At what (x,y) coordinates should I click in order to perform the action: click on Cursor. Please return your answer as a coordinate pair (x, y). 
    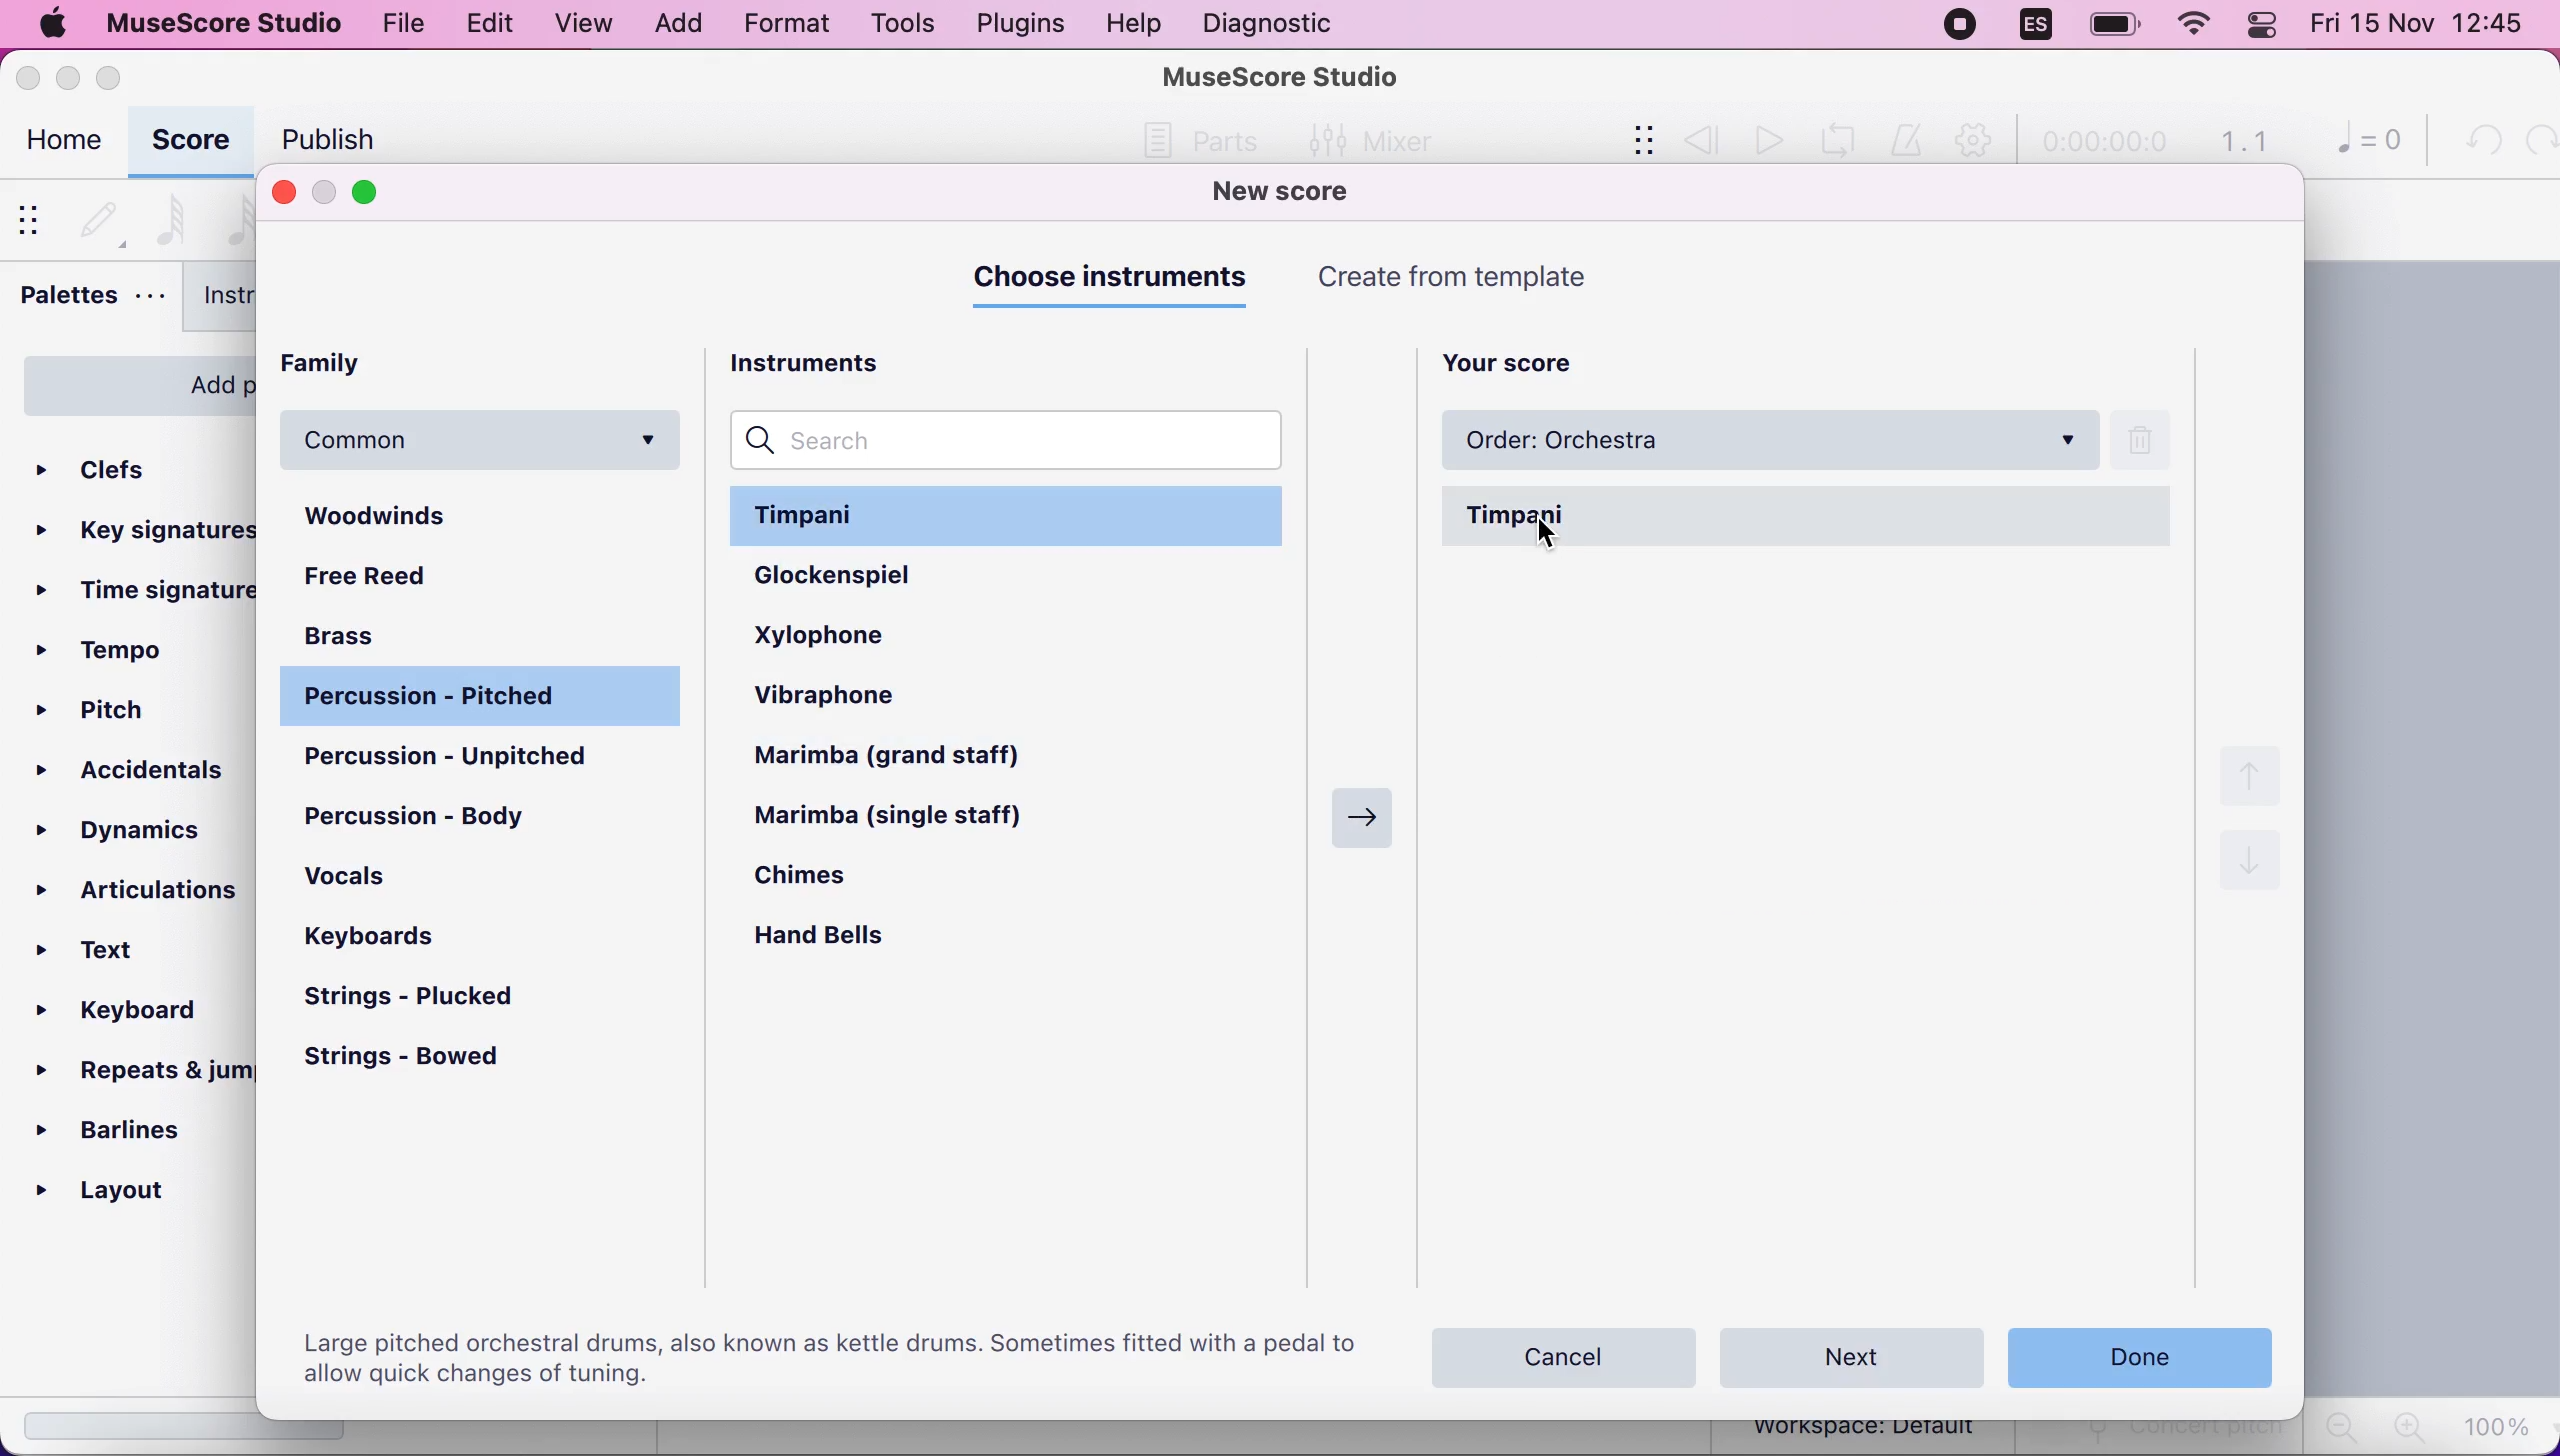
    Looking at the image, I should click on (1552, 535).